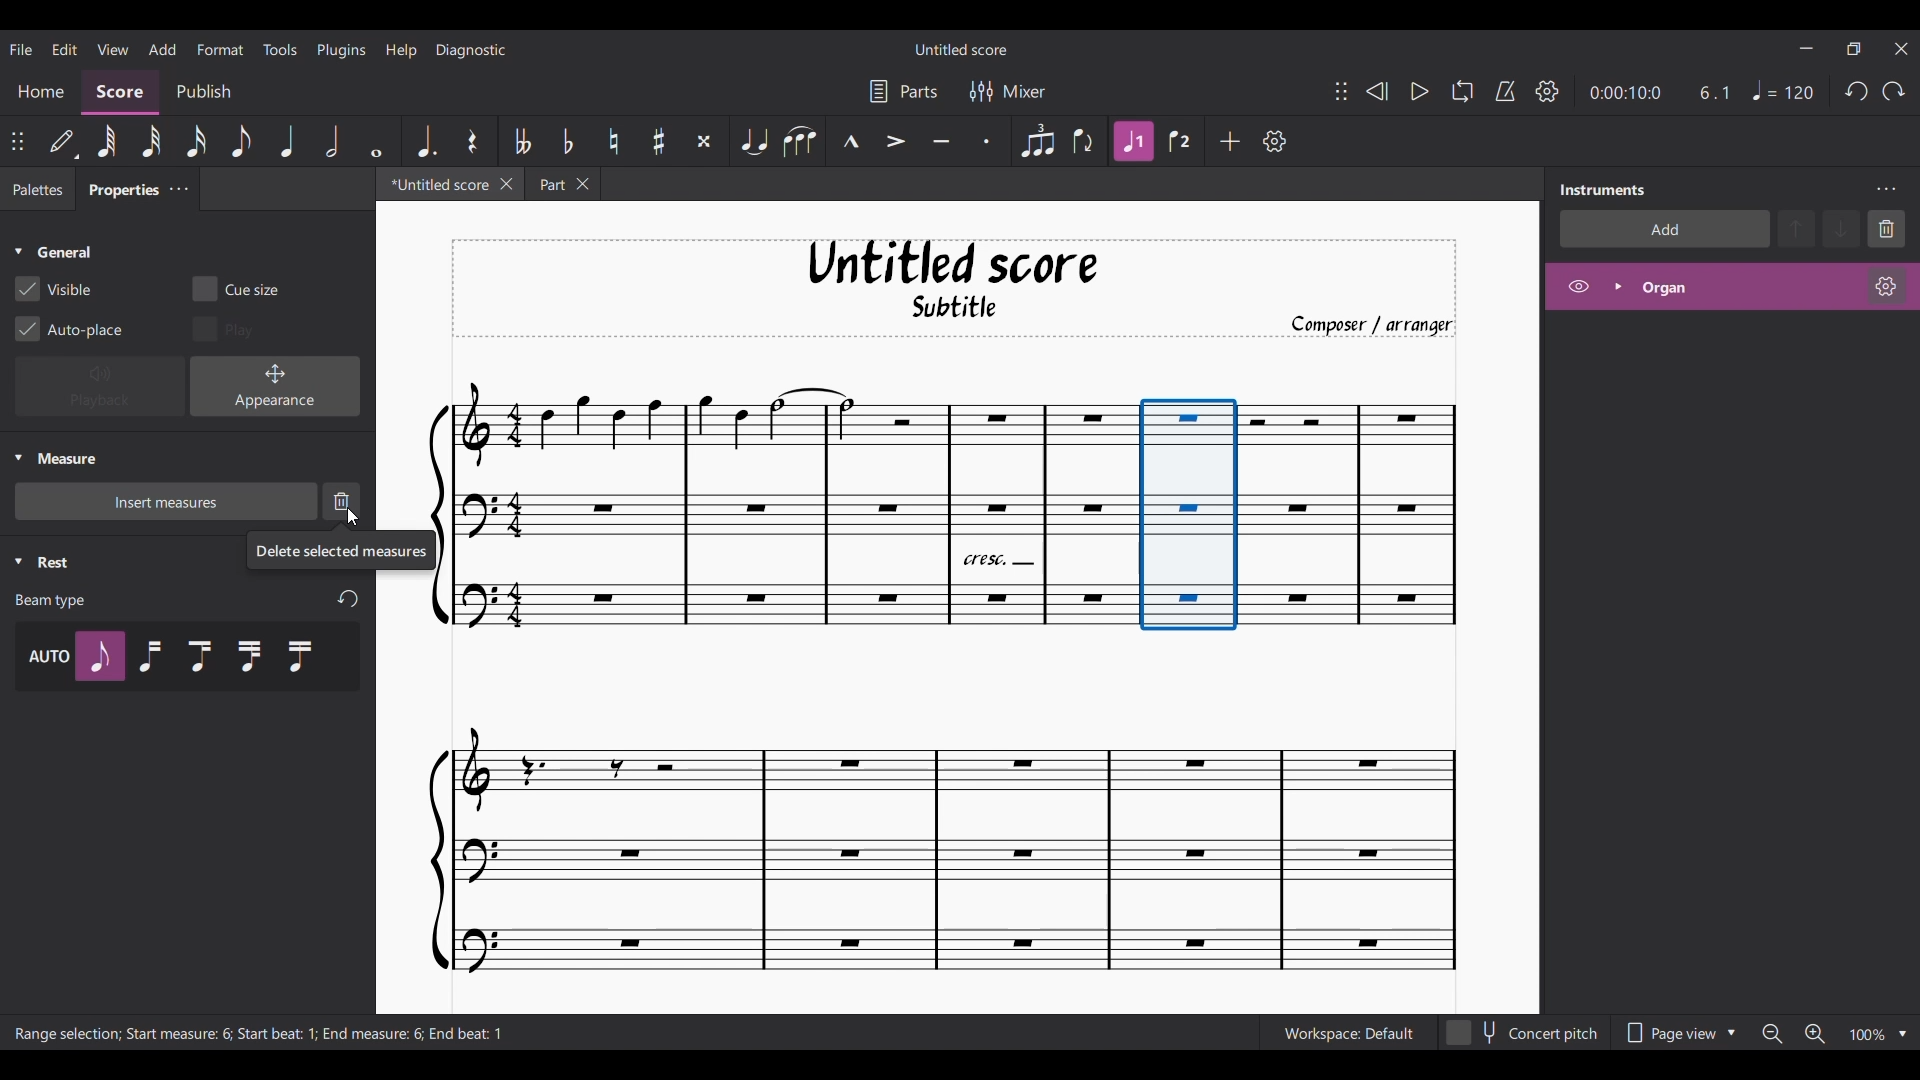 The image size is (1920, 1080). What do you see at coordinates (275, 386) in the screenshot?
I see `Appearance` at bounding box center [275, 386].